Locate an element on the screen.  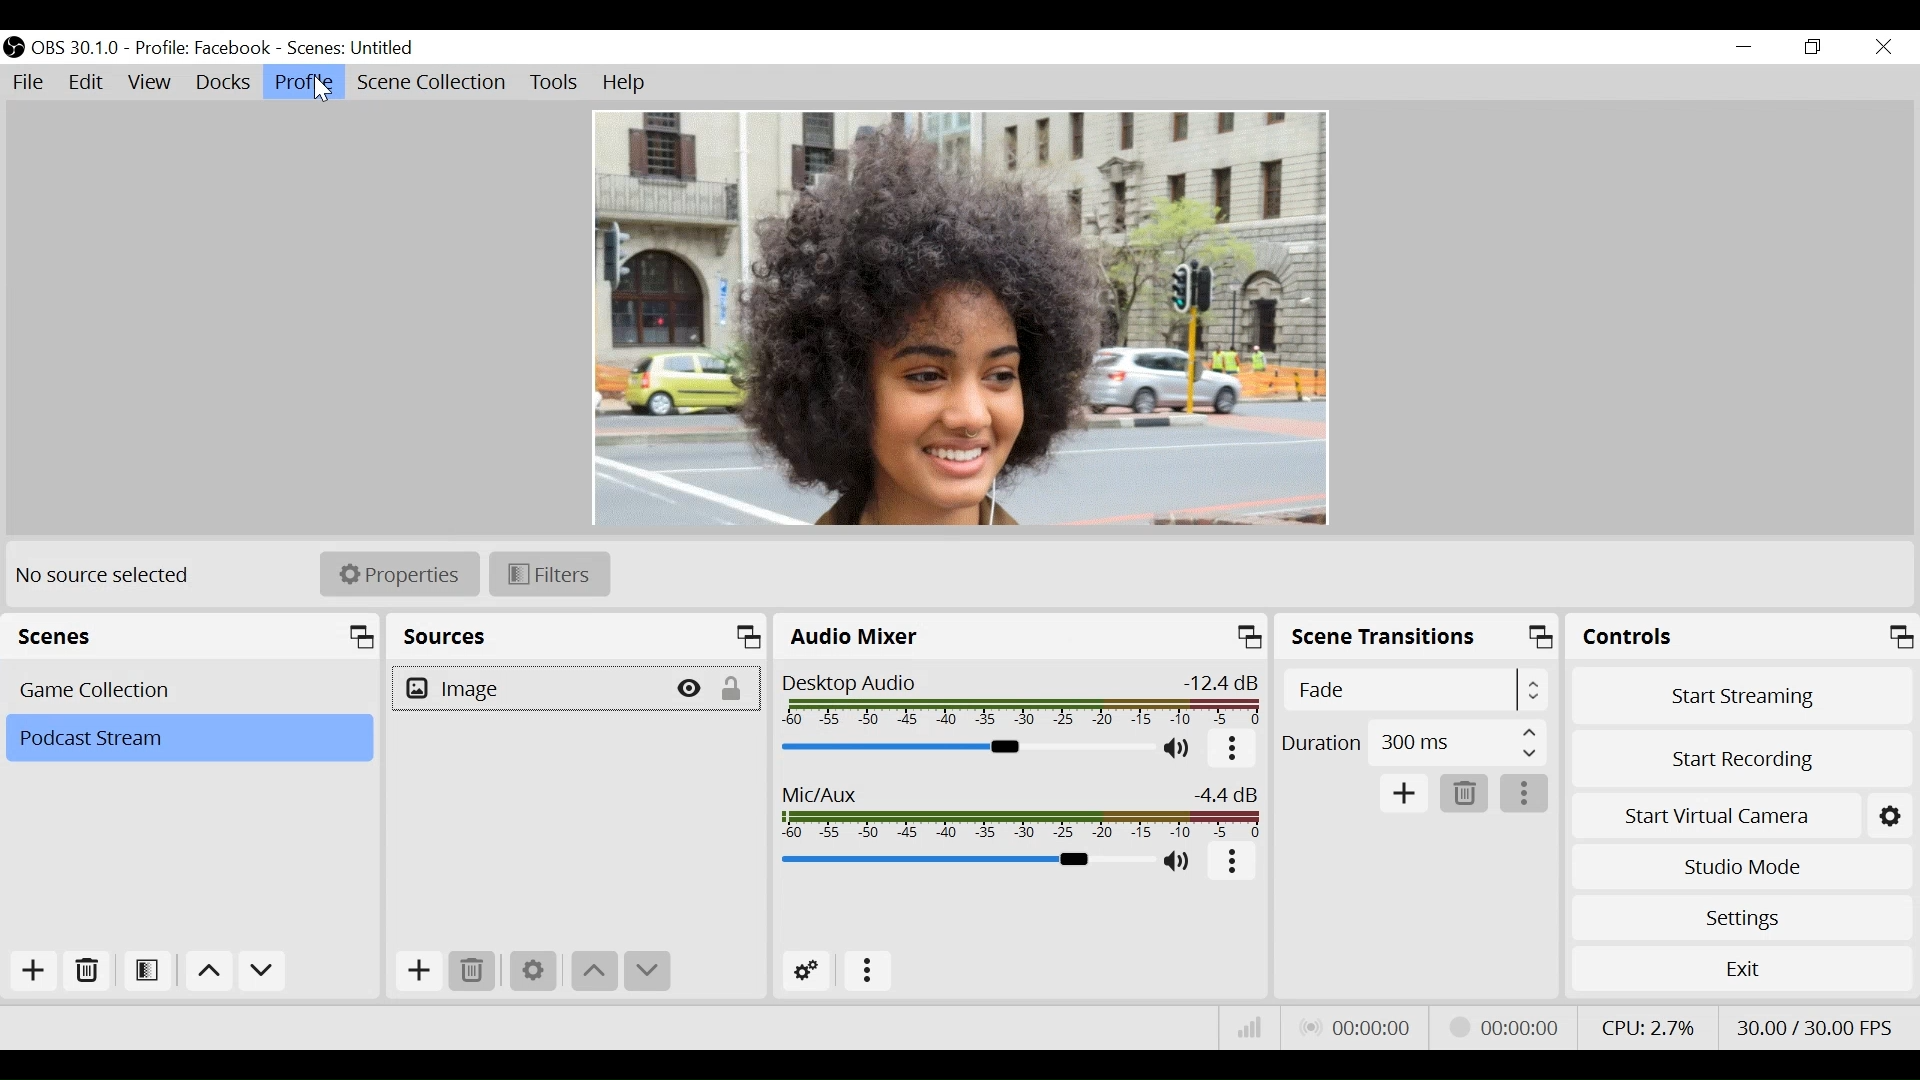
Scene  is located at coordinates (187, 739).